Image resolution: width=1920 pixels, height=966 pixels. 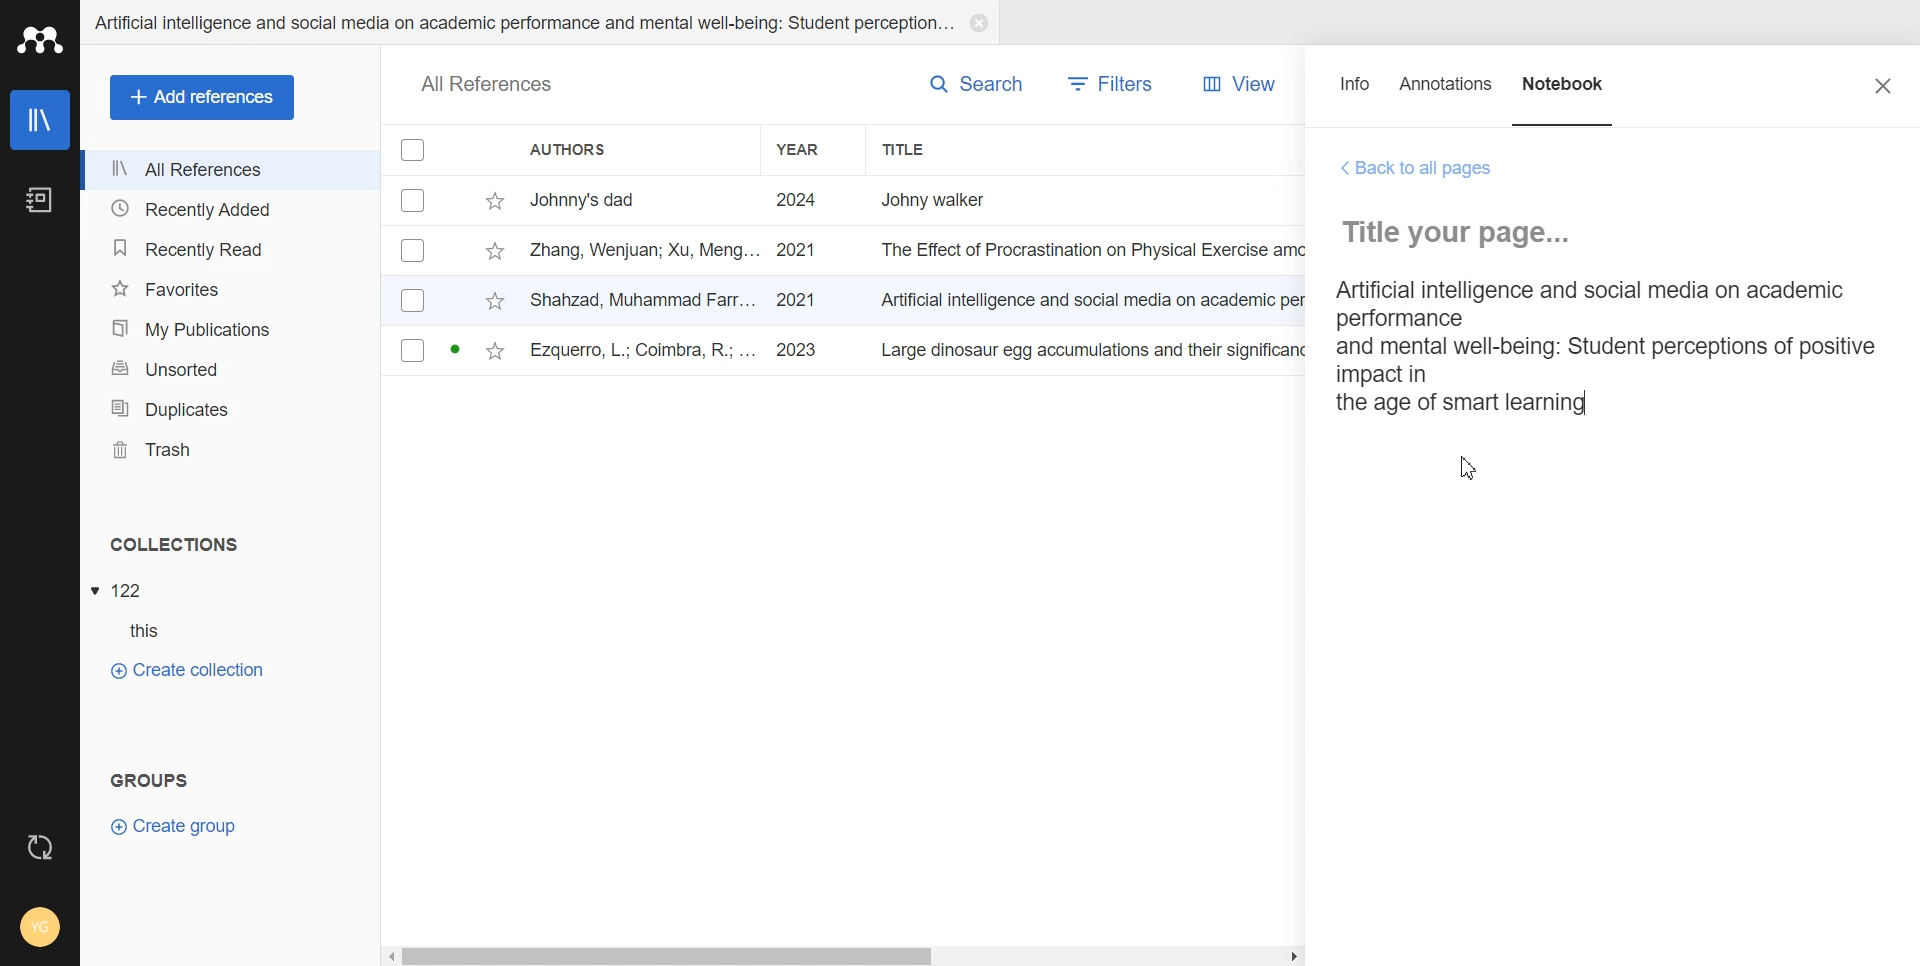 I want to click on Annotations, so click(x=1447, y=93).